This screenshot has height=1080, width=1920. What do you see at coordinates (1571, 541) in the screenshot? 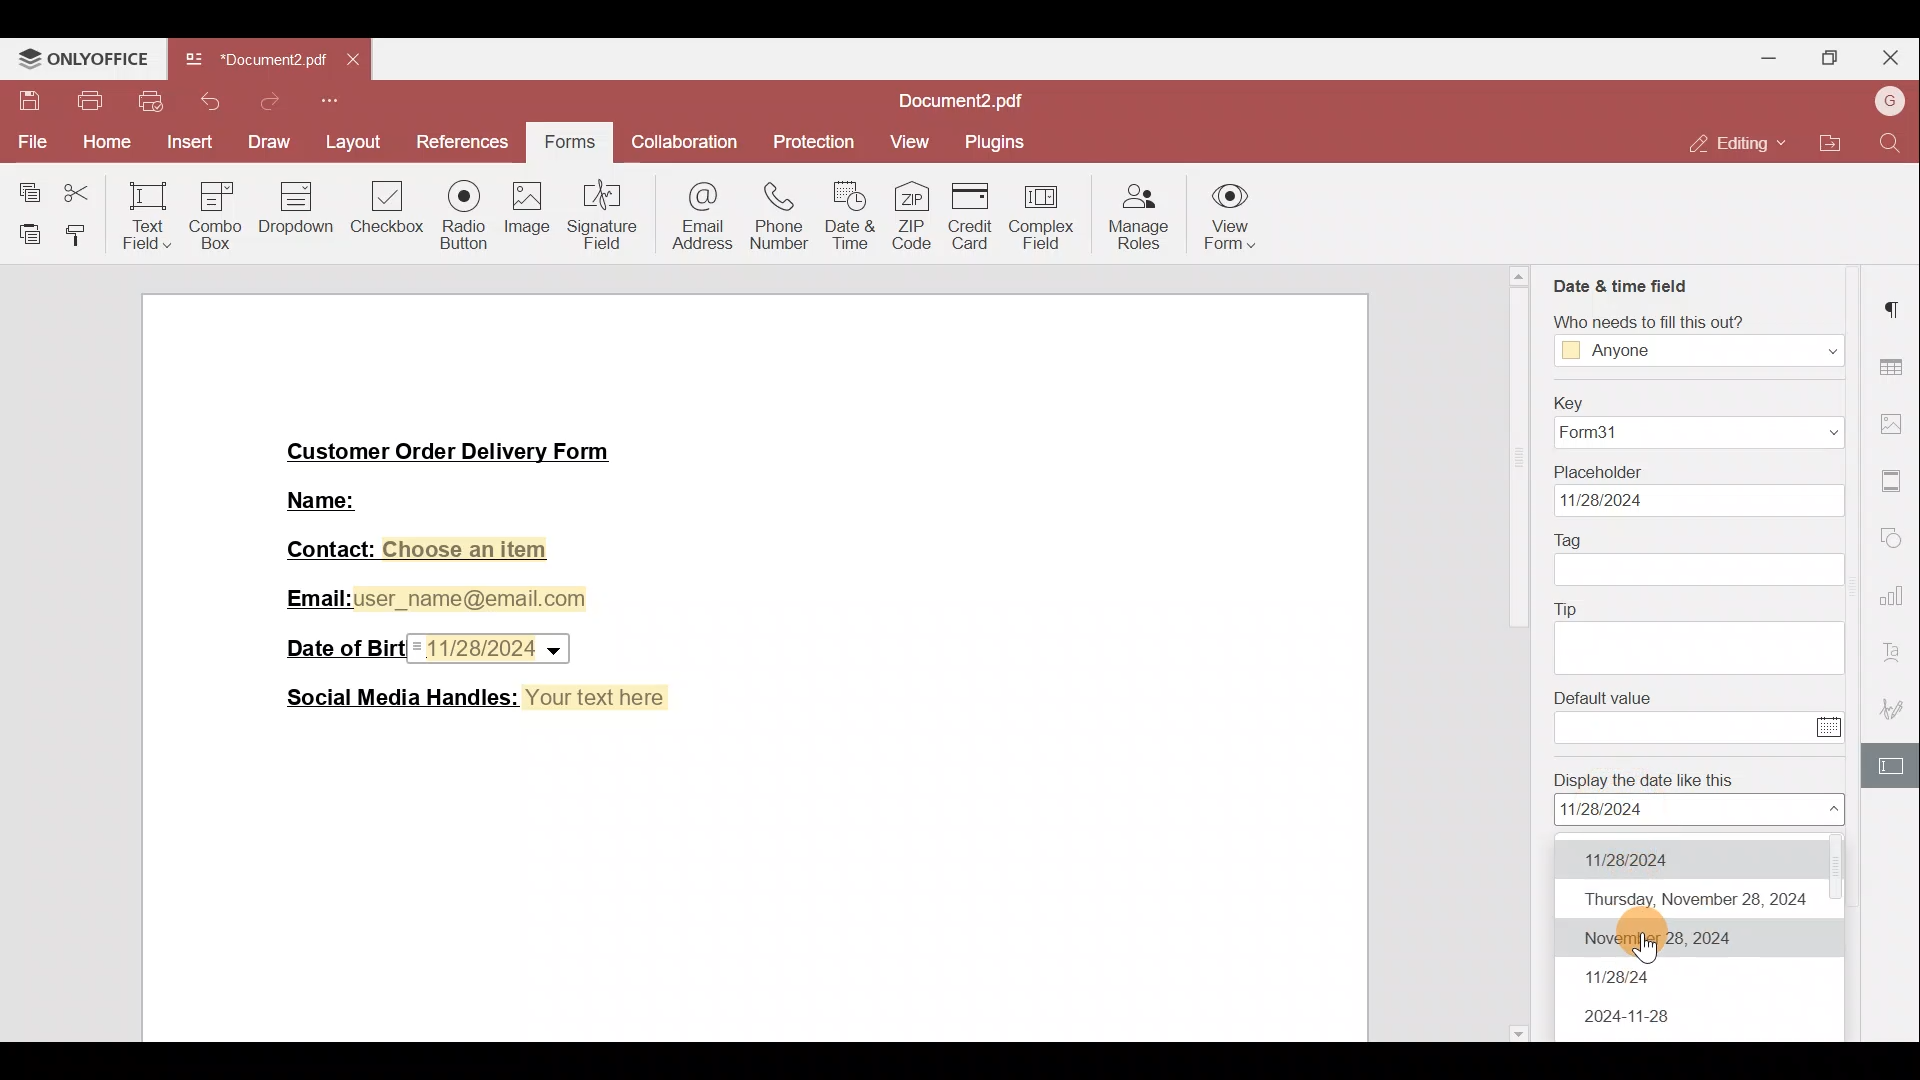
I see `Tag` at bounding box center [1571, 541].